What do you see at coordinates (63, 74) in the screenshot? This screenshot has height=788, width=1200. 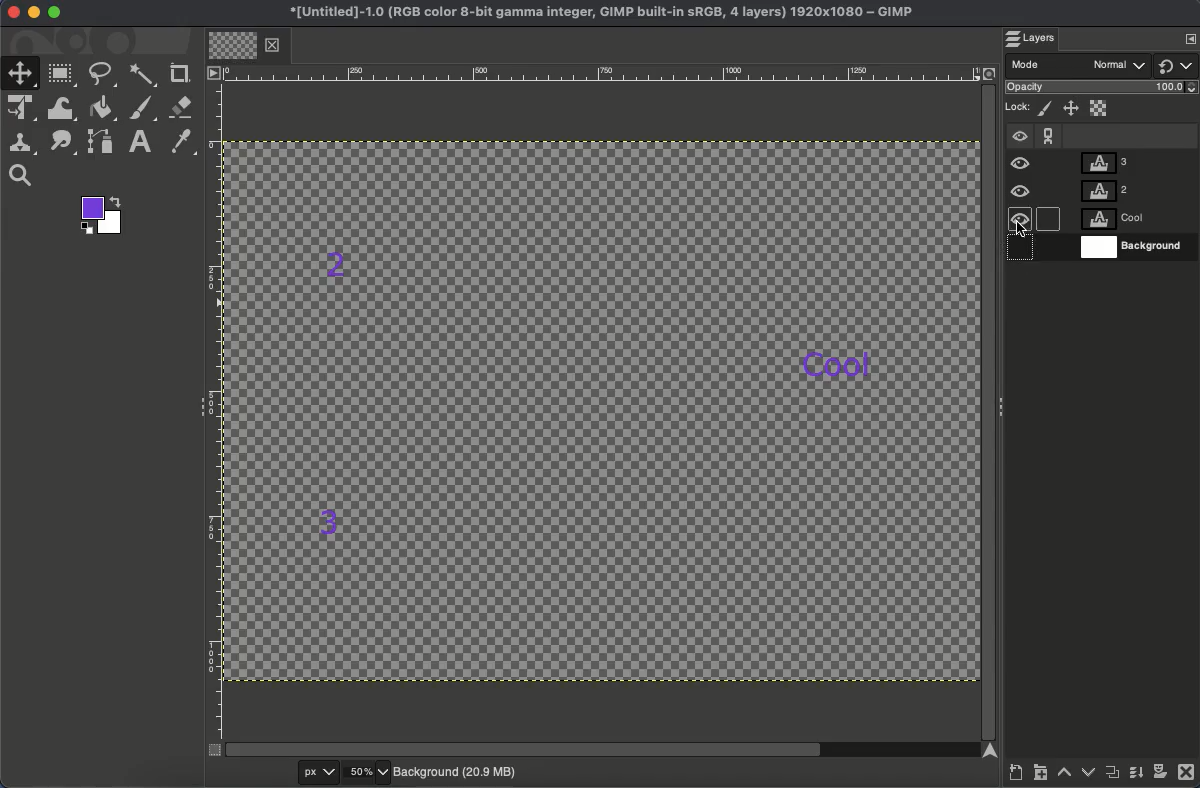 I see `Rectangular select` at bounding box center [63, 74].